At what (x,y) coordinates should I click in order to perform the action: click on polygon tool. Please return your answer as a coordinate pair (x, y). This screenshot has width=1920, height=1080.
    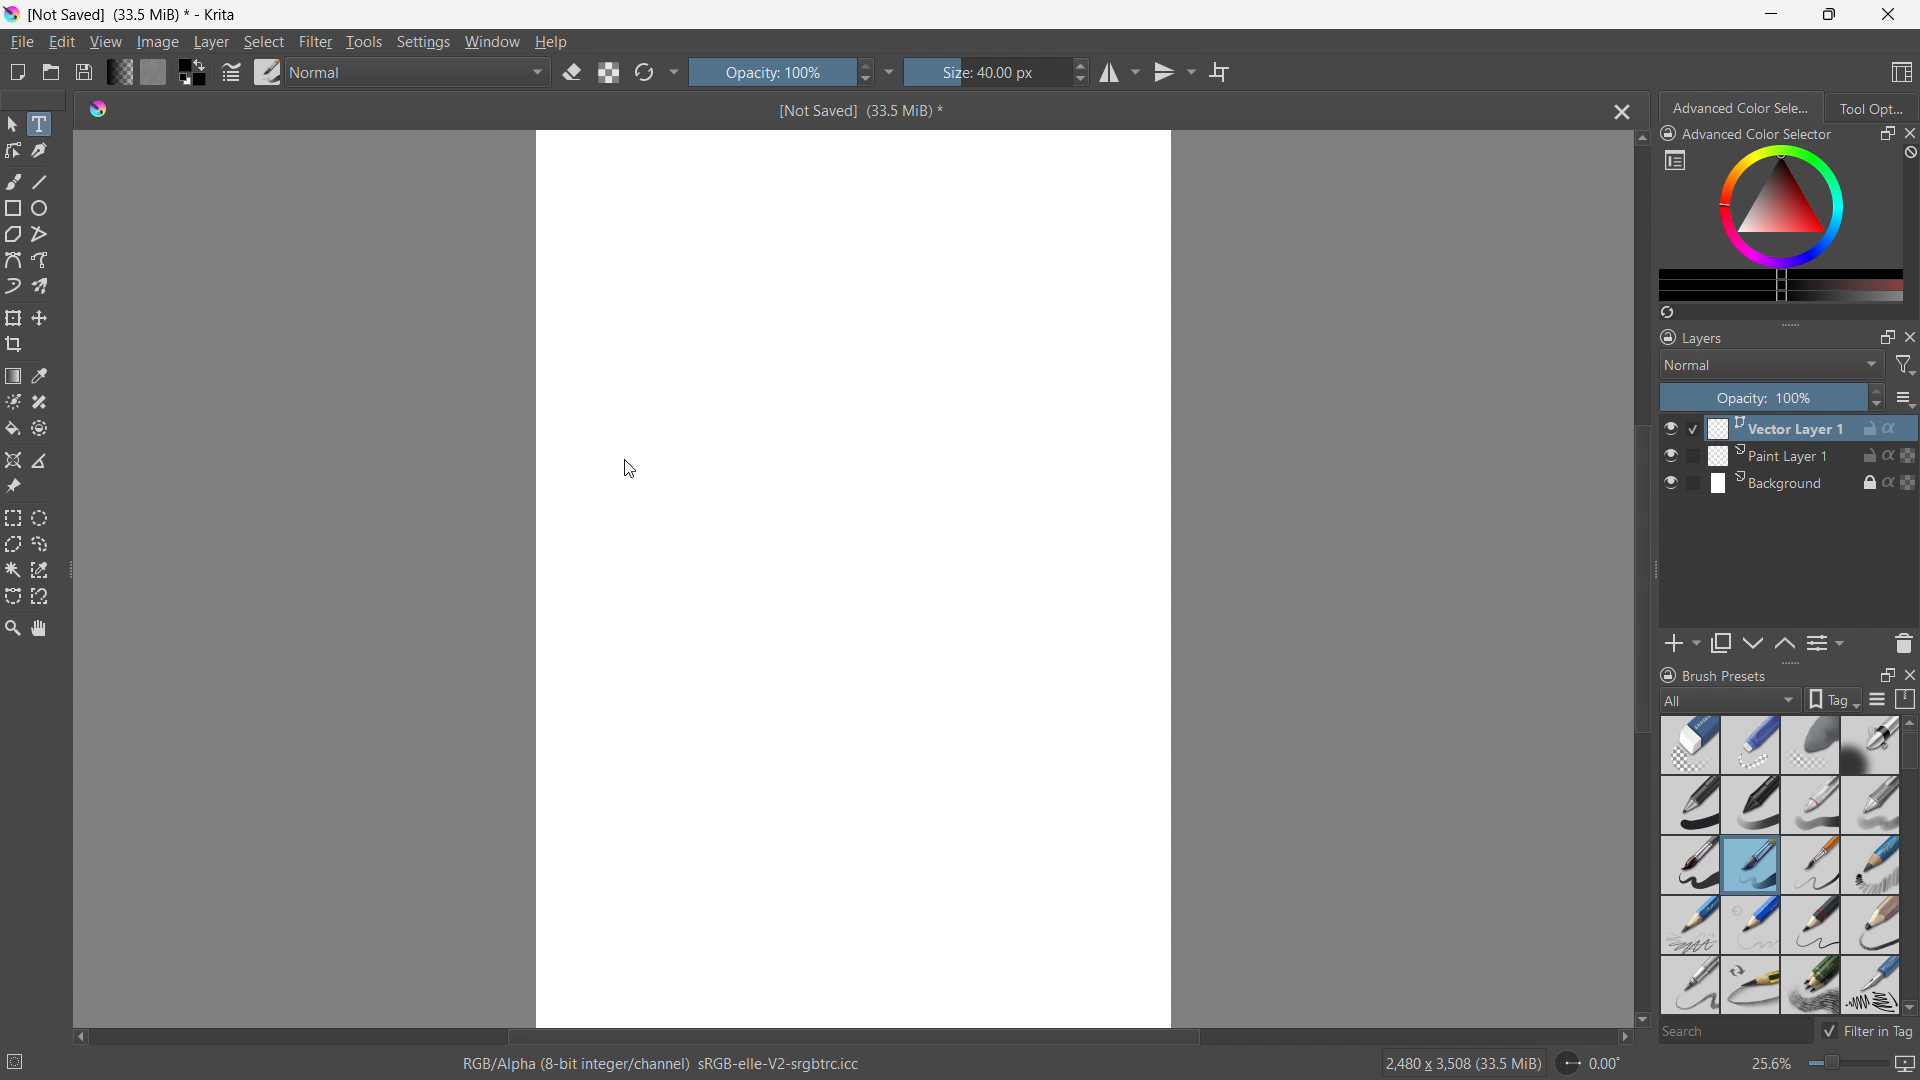
    Looking at the image, I should click on (13, 235).